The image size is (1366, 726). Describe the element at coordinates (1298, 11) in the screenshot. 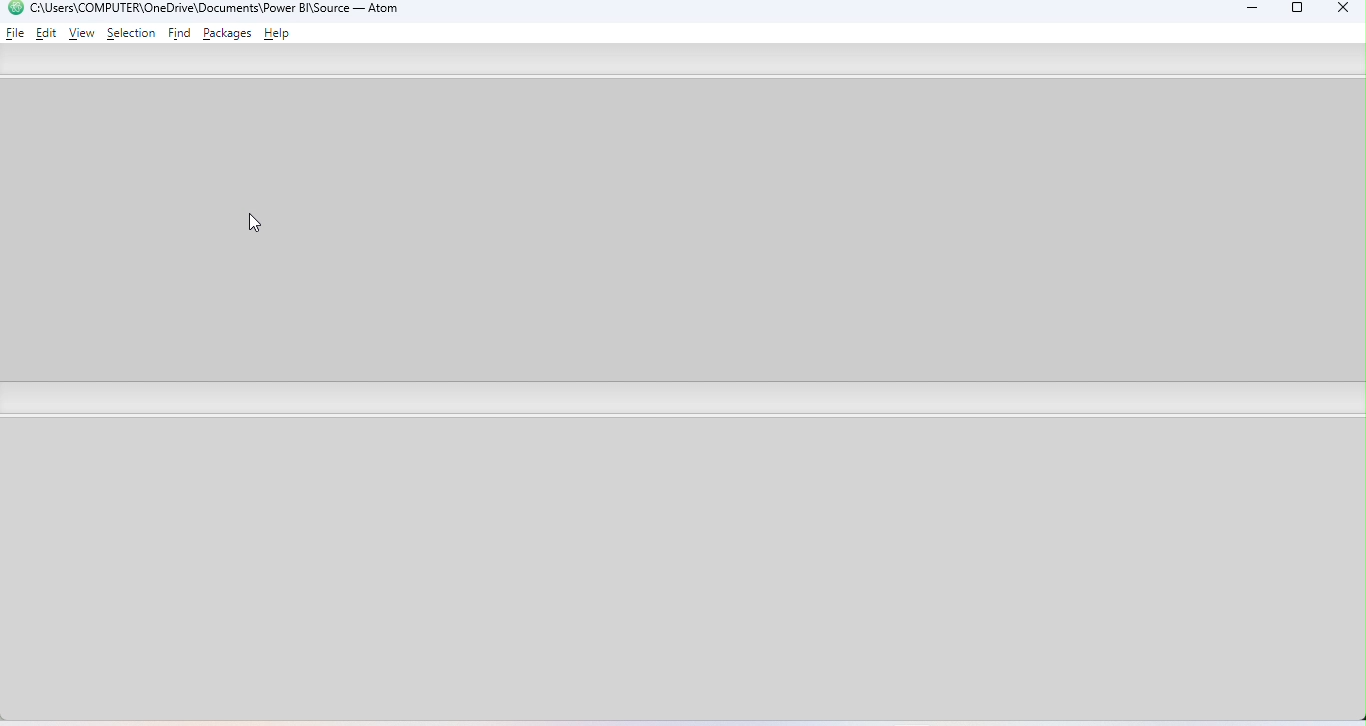

I see `Maximize` at that location.